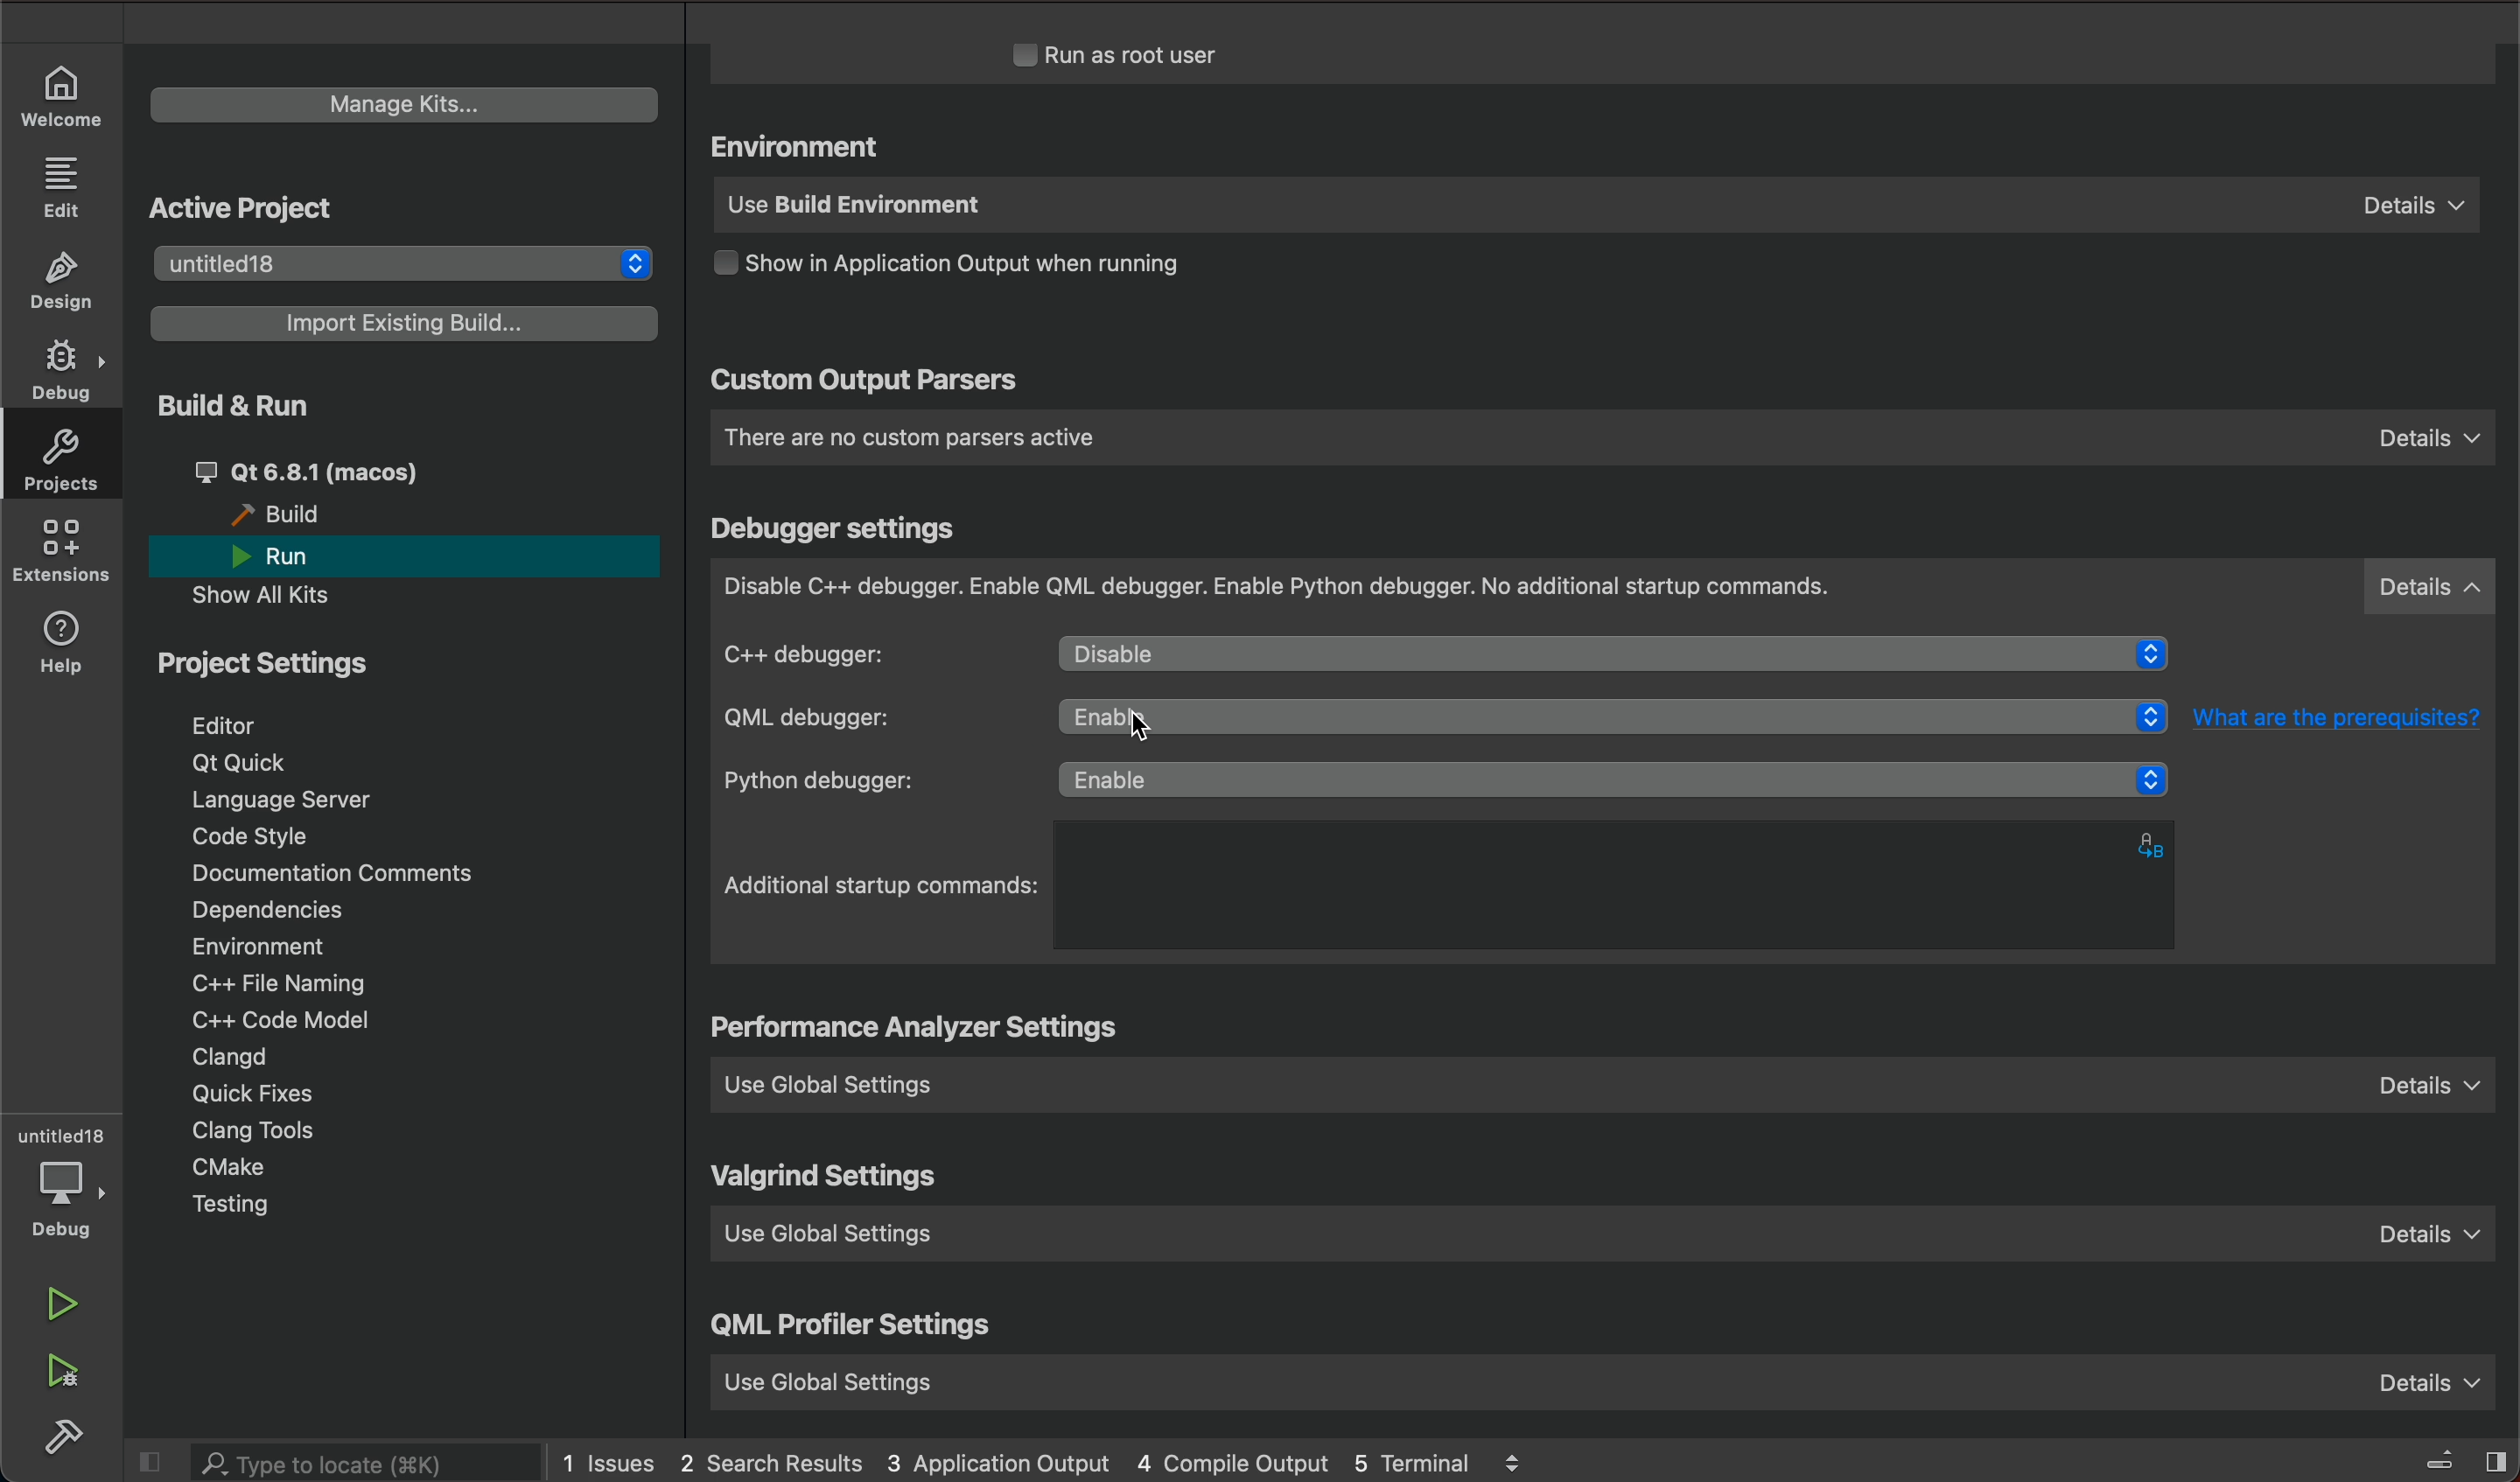 This screenshot has width=2520, height=1482. I want to click on What are the prerequisites?, so click(2349, 719).